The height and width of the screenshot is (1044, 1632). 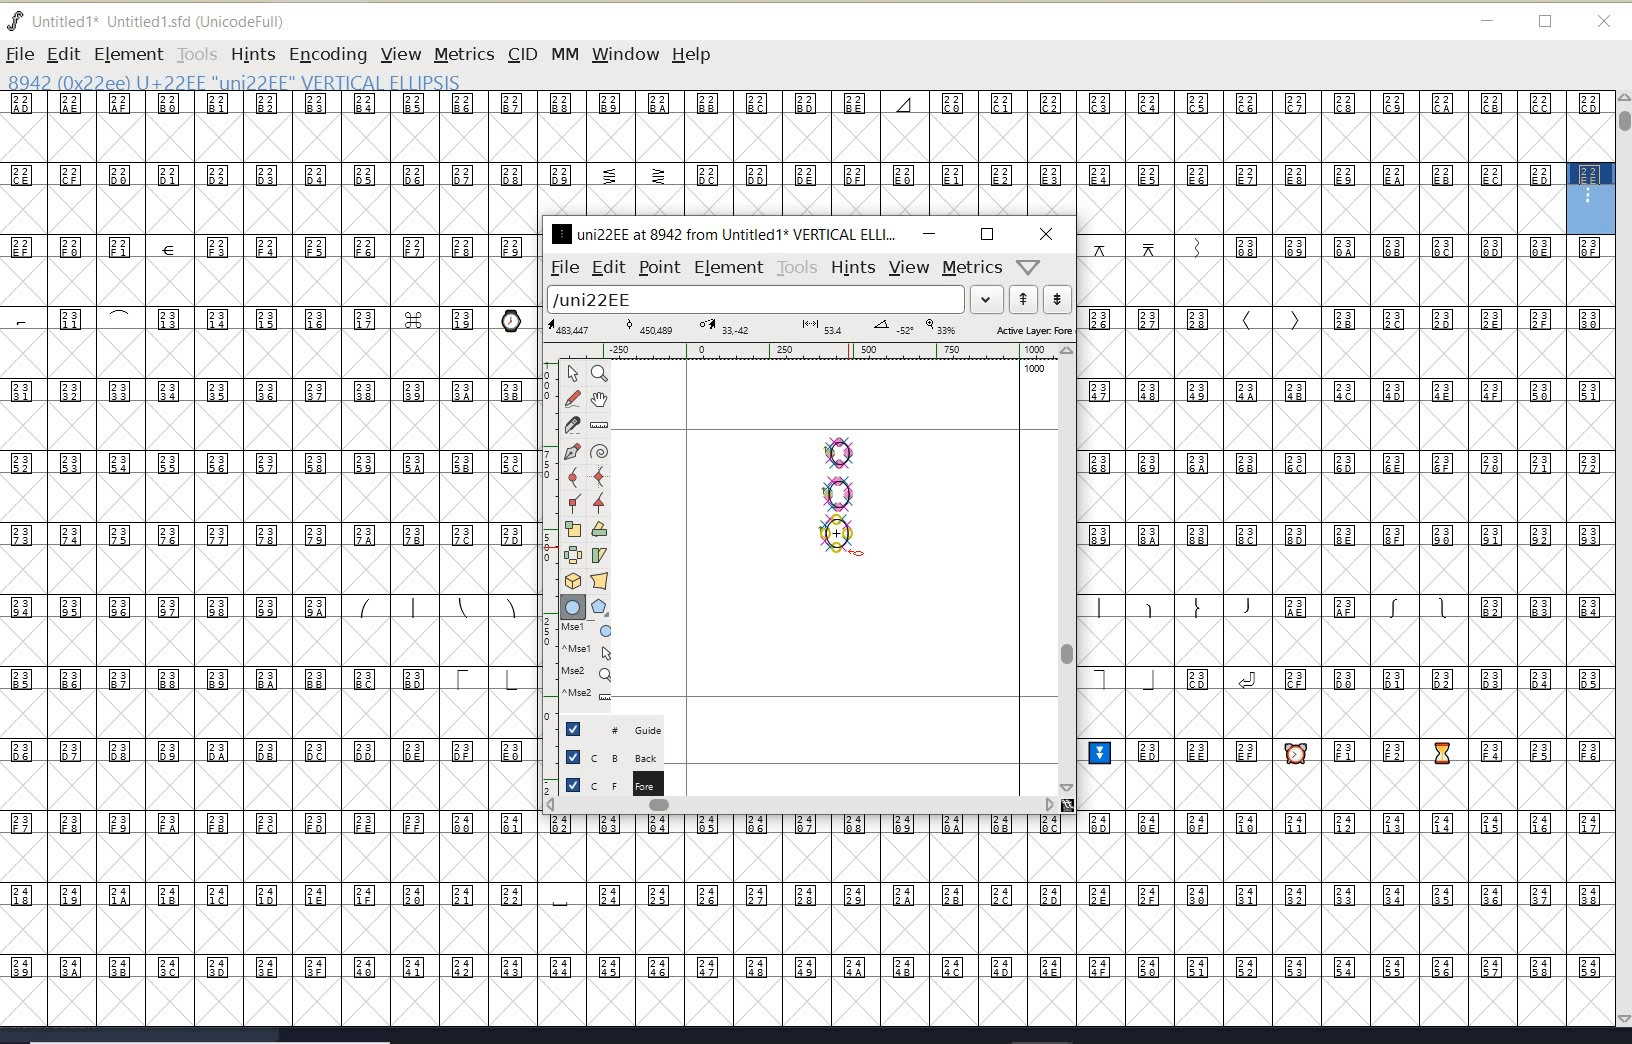 What do you see at coordinates (398, 54) in the screenshot?
I see `VIEW` at bounding box center [398, 54].